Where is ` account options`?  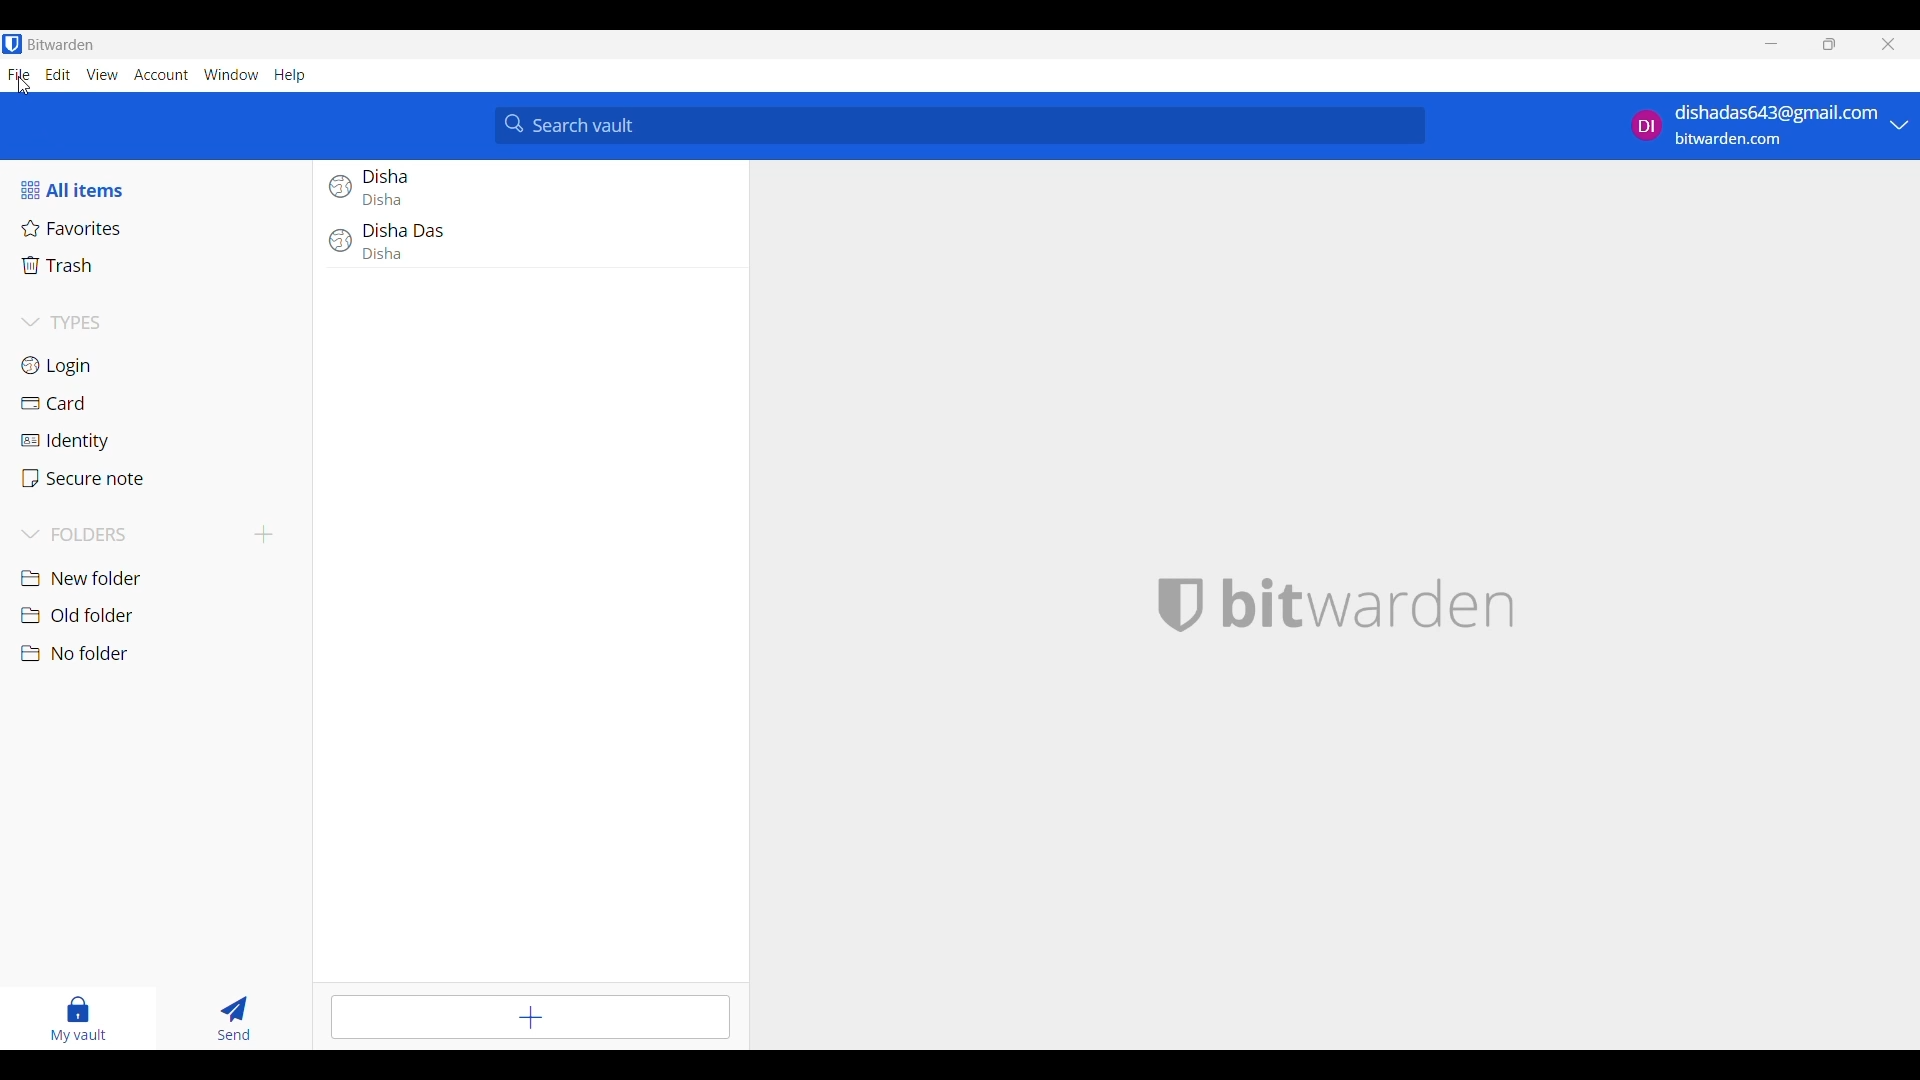
 account options is located at coordinates (1769, 125).